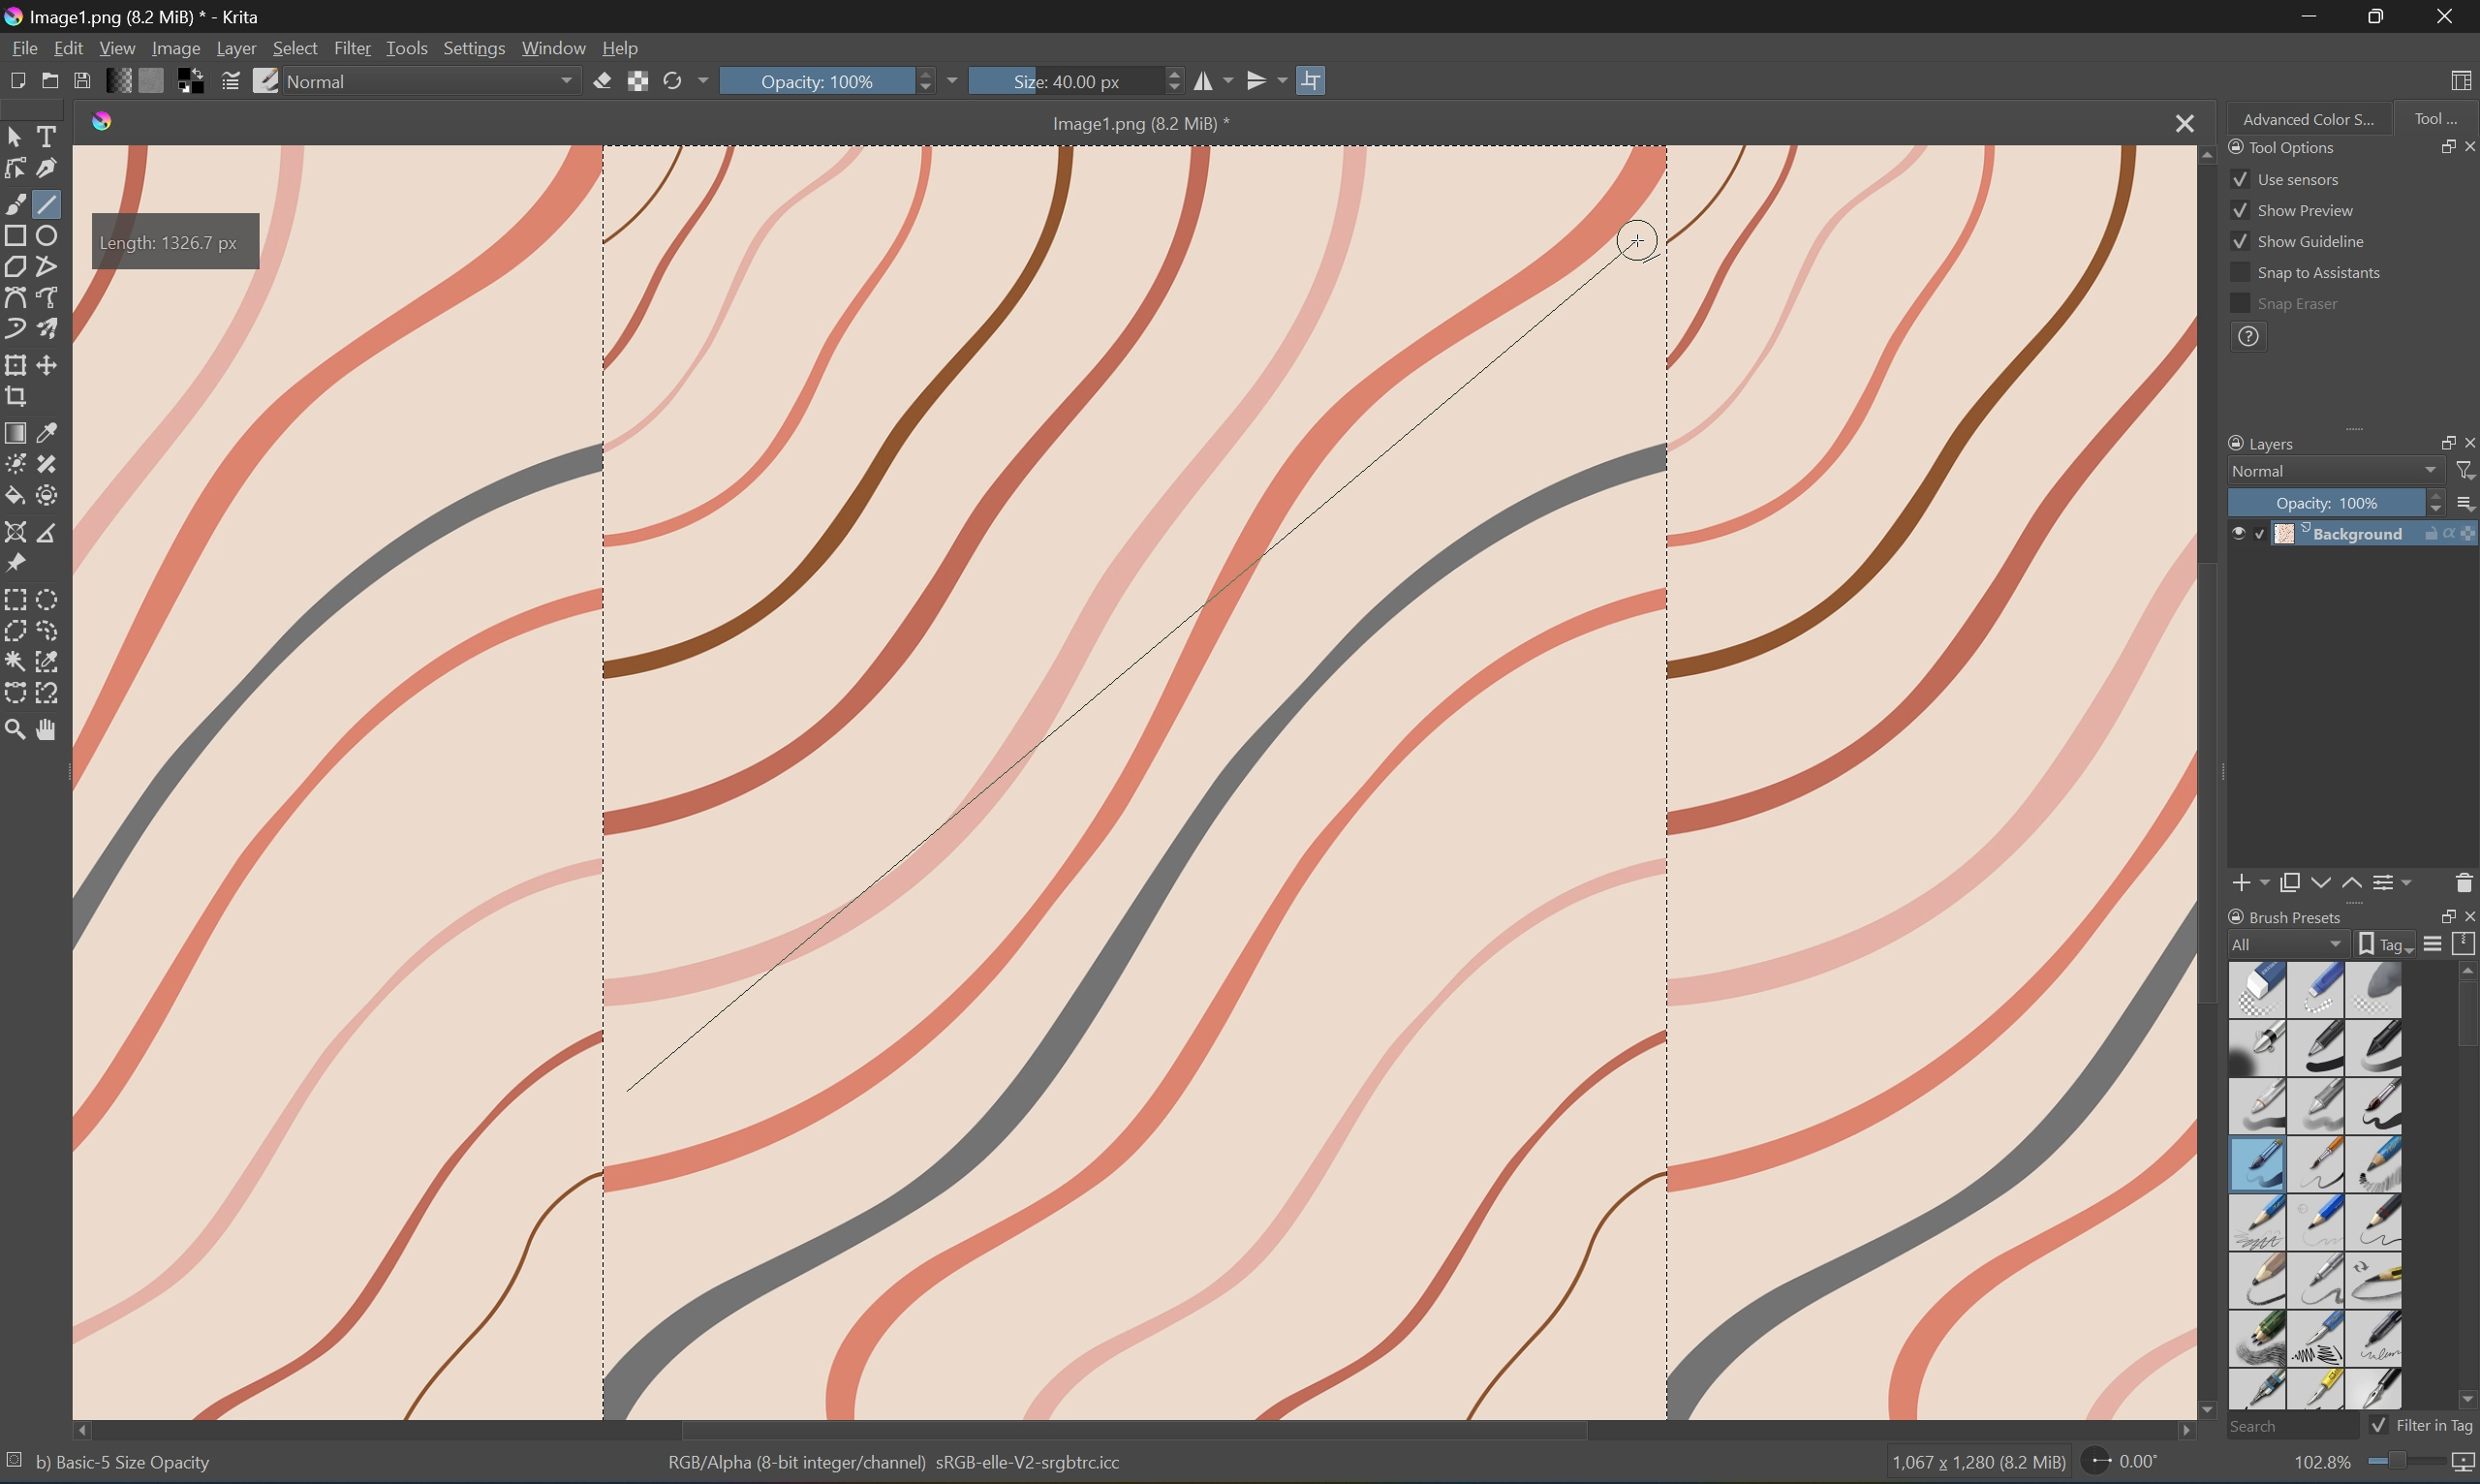  What do you see at coordinates (50, 135) in the screenshot?
I see `Select Tools` at bounding box center [50, 135].